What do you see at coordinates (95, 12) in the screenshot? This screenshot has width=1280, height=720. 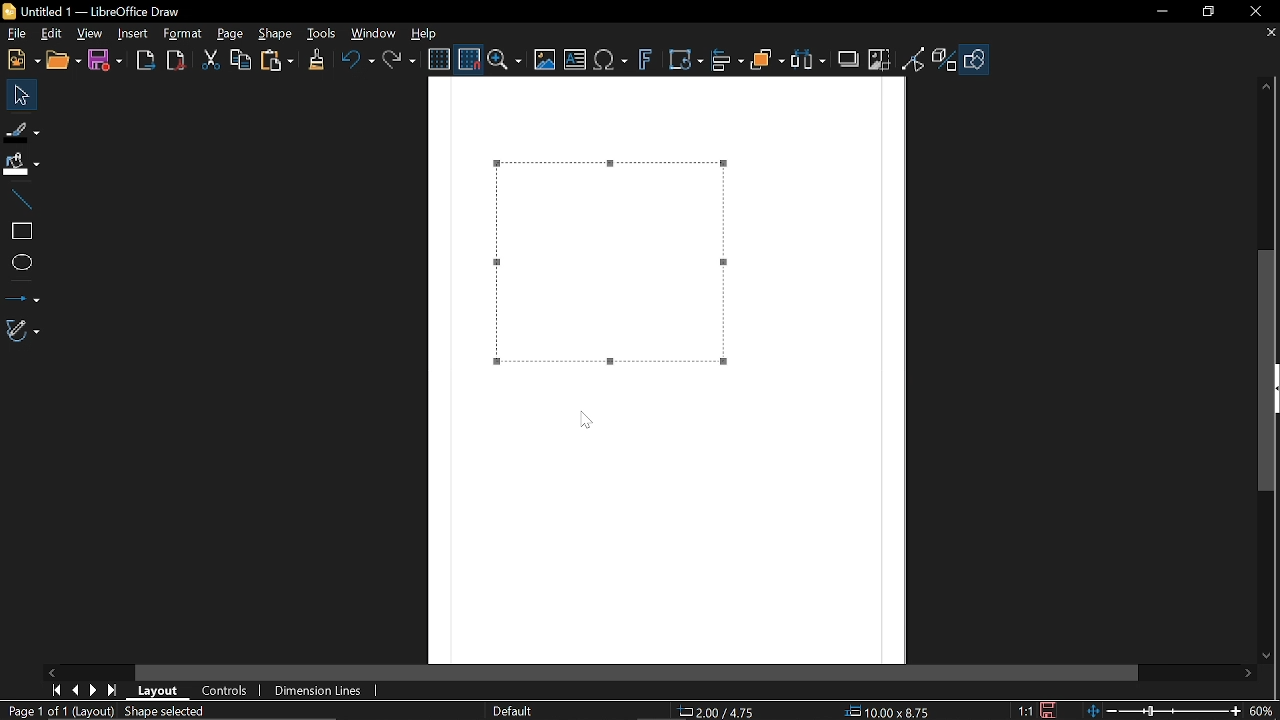 I see `Current window` at bounding box center [95, 12].